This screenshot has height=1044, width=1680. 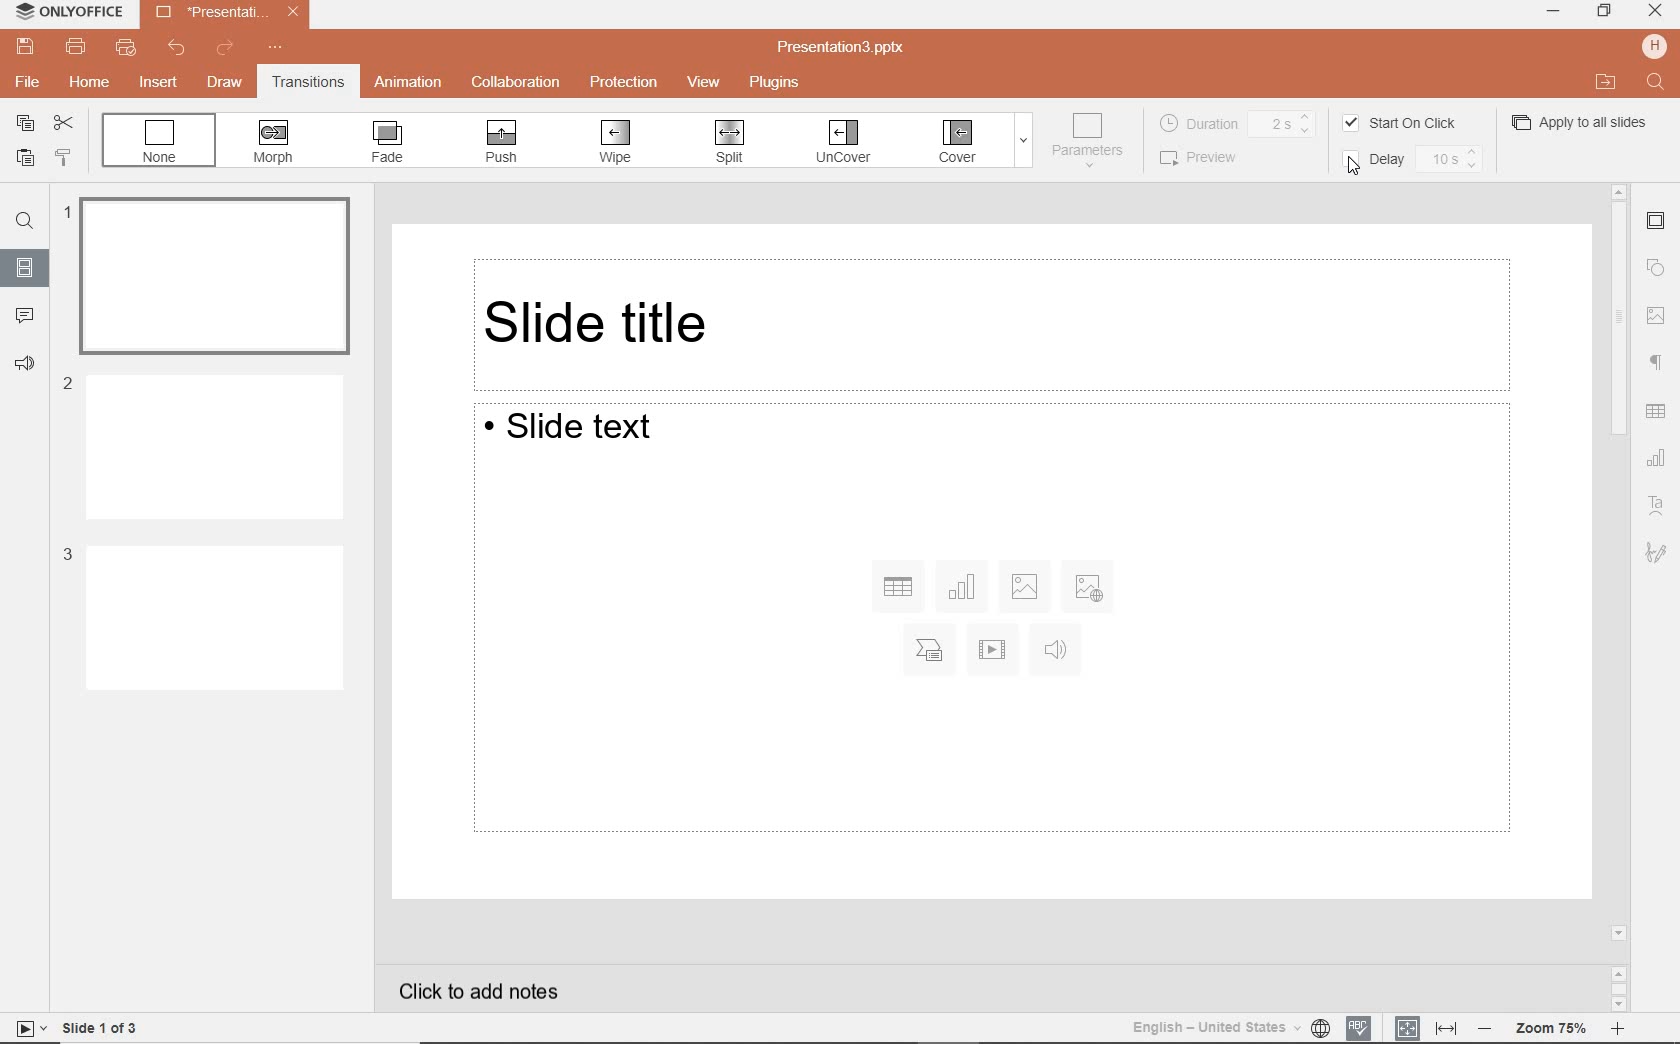 I want to click on NONE, so click(x=159, y=140).